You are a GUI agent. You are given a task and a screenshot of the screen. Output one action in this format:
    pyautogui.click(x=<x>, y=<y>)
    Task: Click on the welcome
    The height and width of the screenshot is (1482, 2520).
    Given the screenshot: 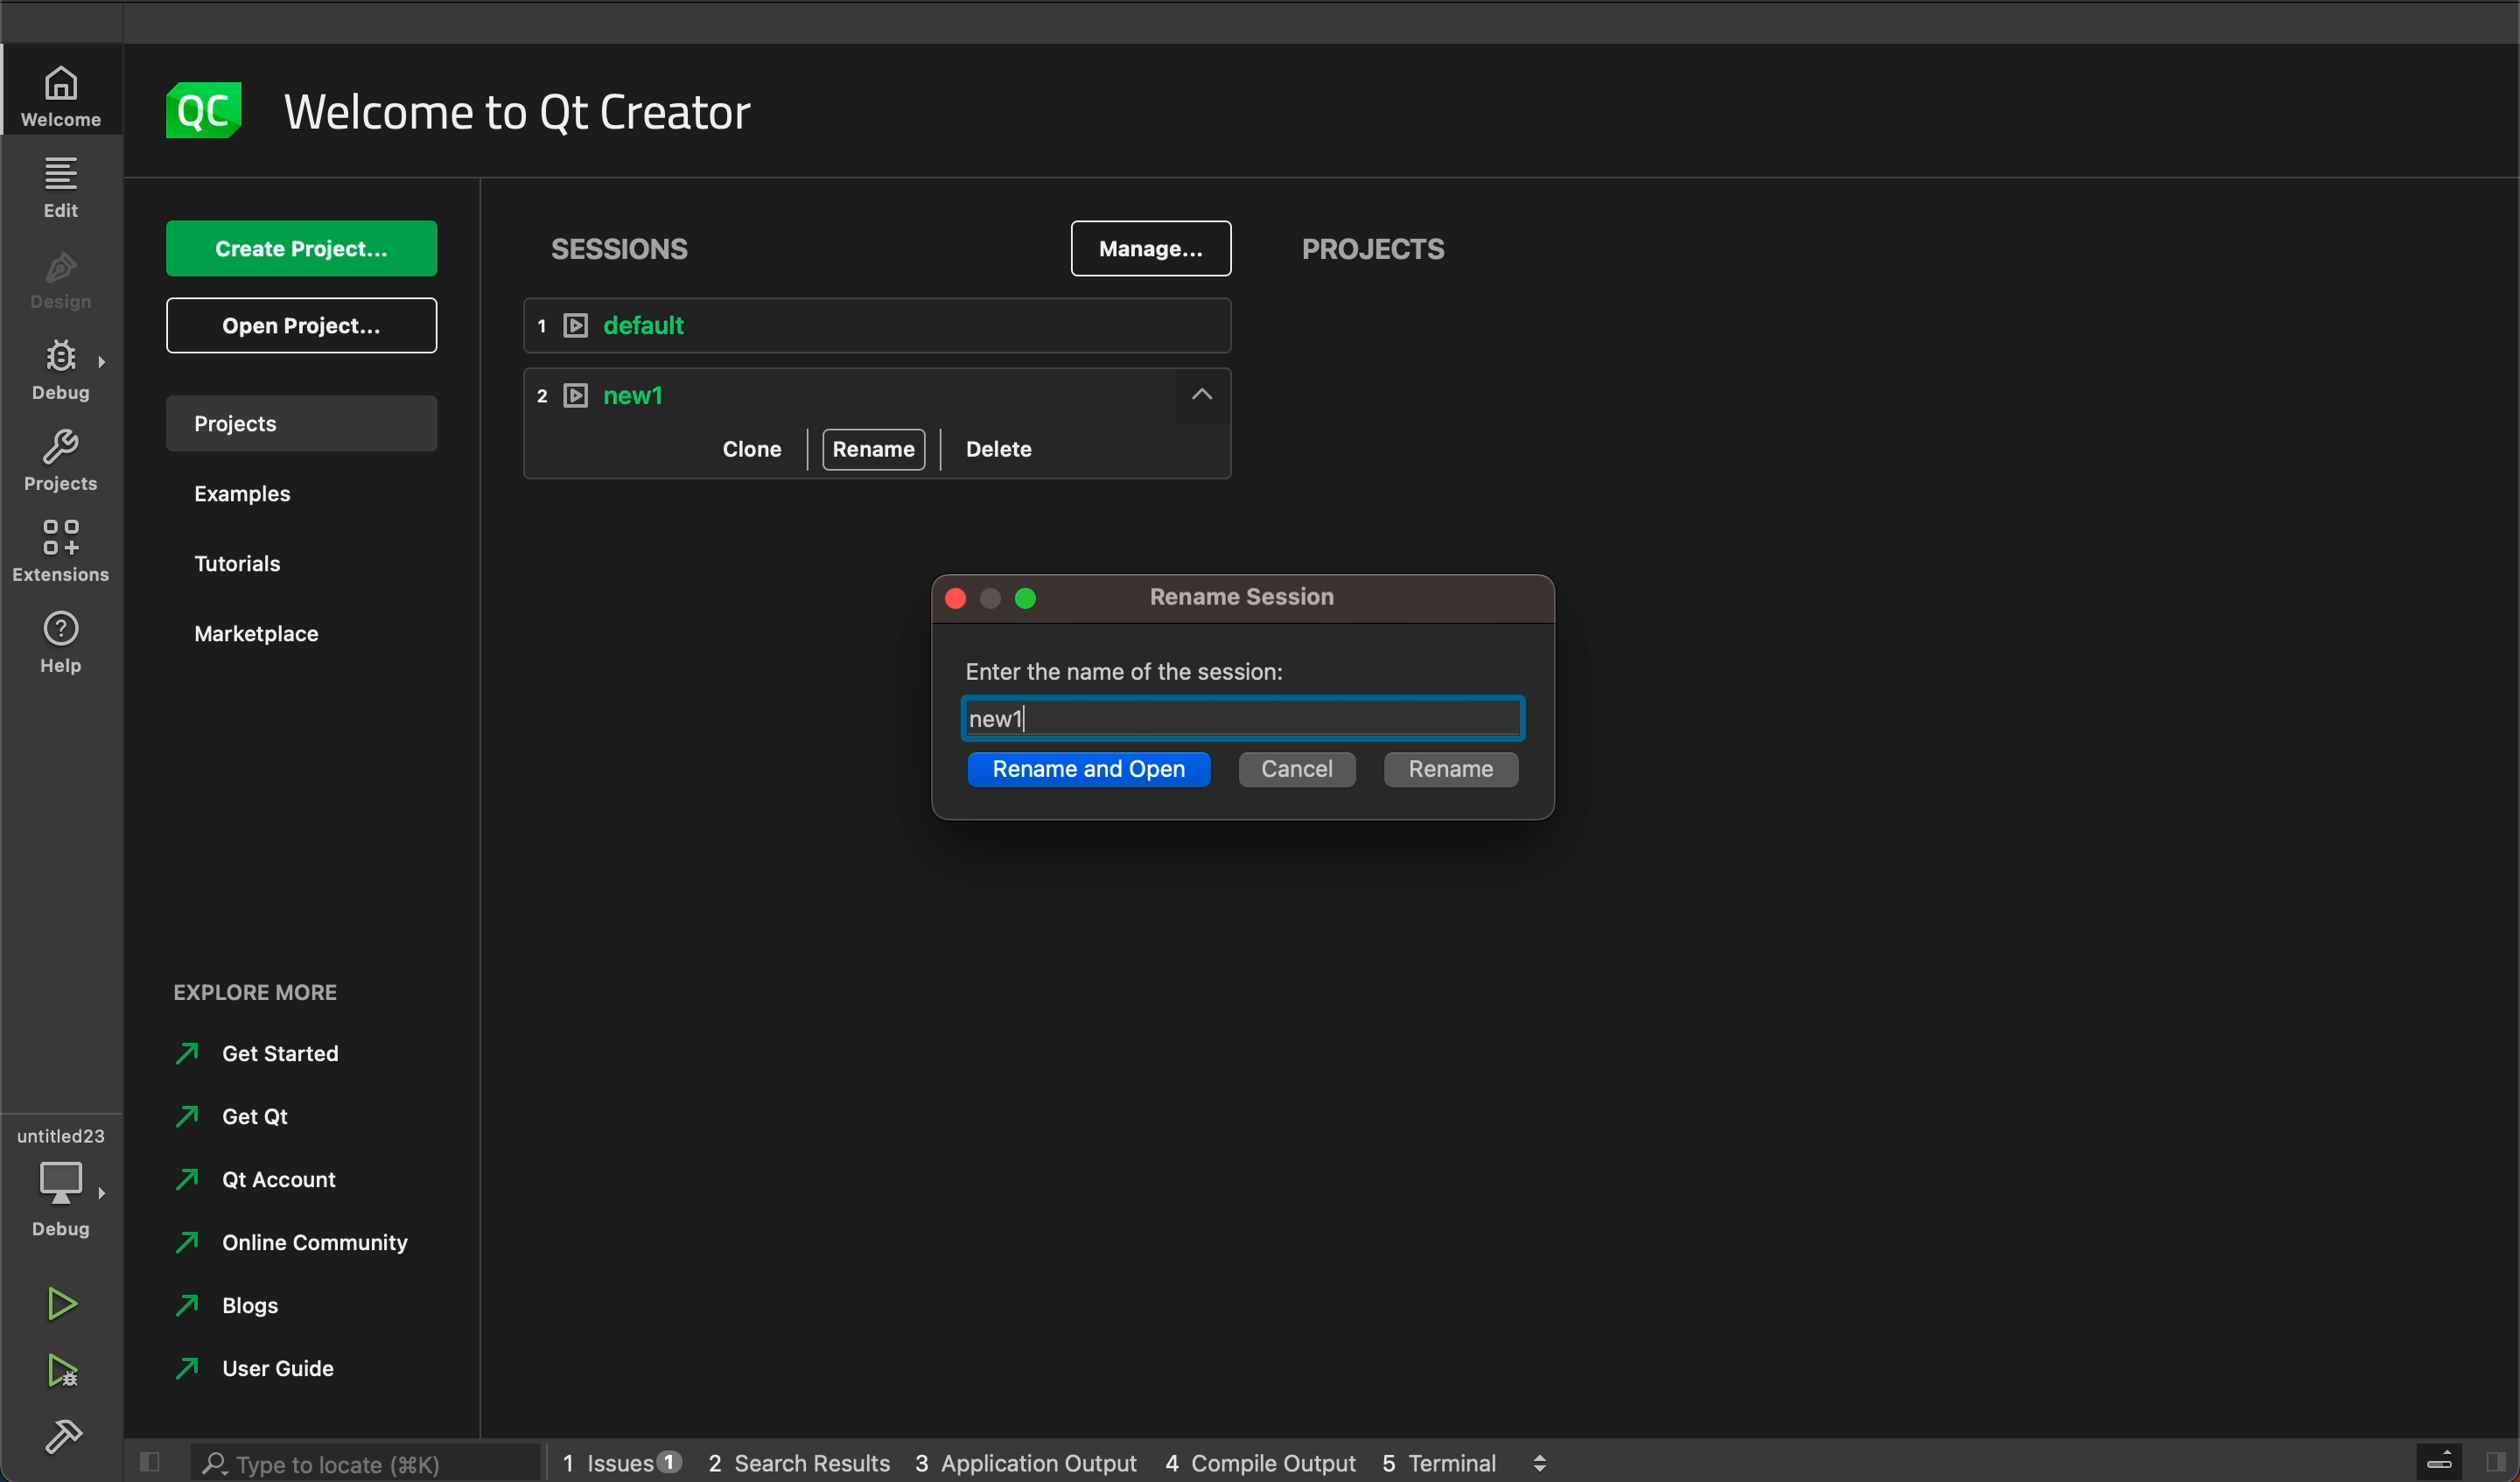 What is the action you would take?
    pyautogui.click(x=64, y=95)
    